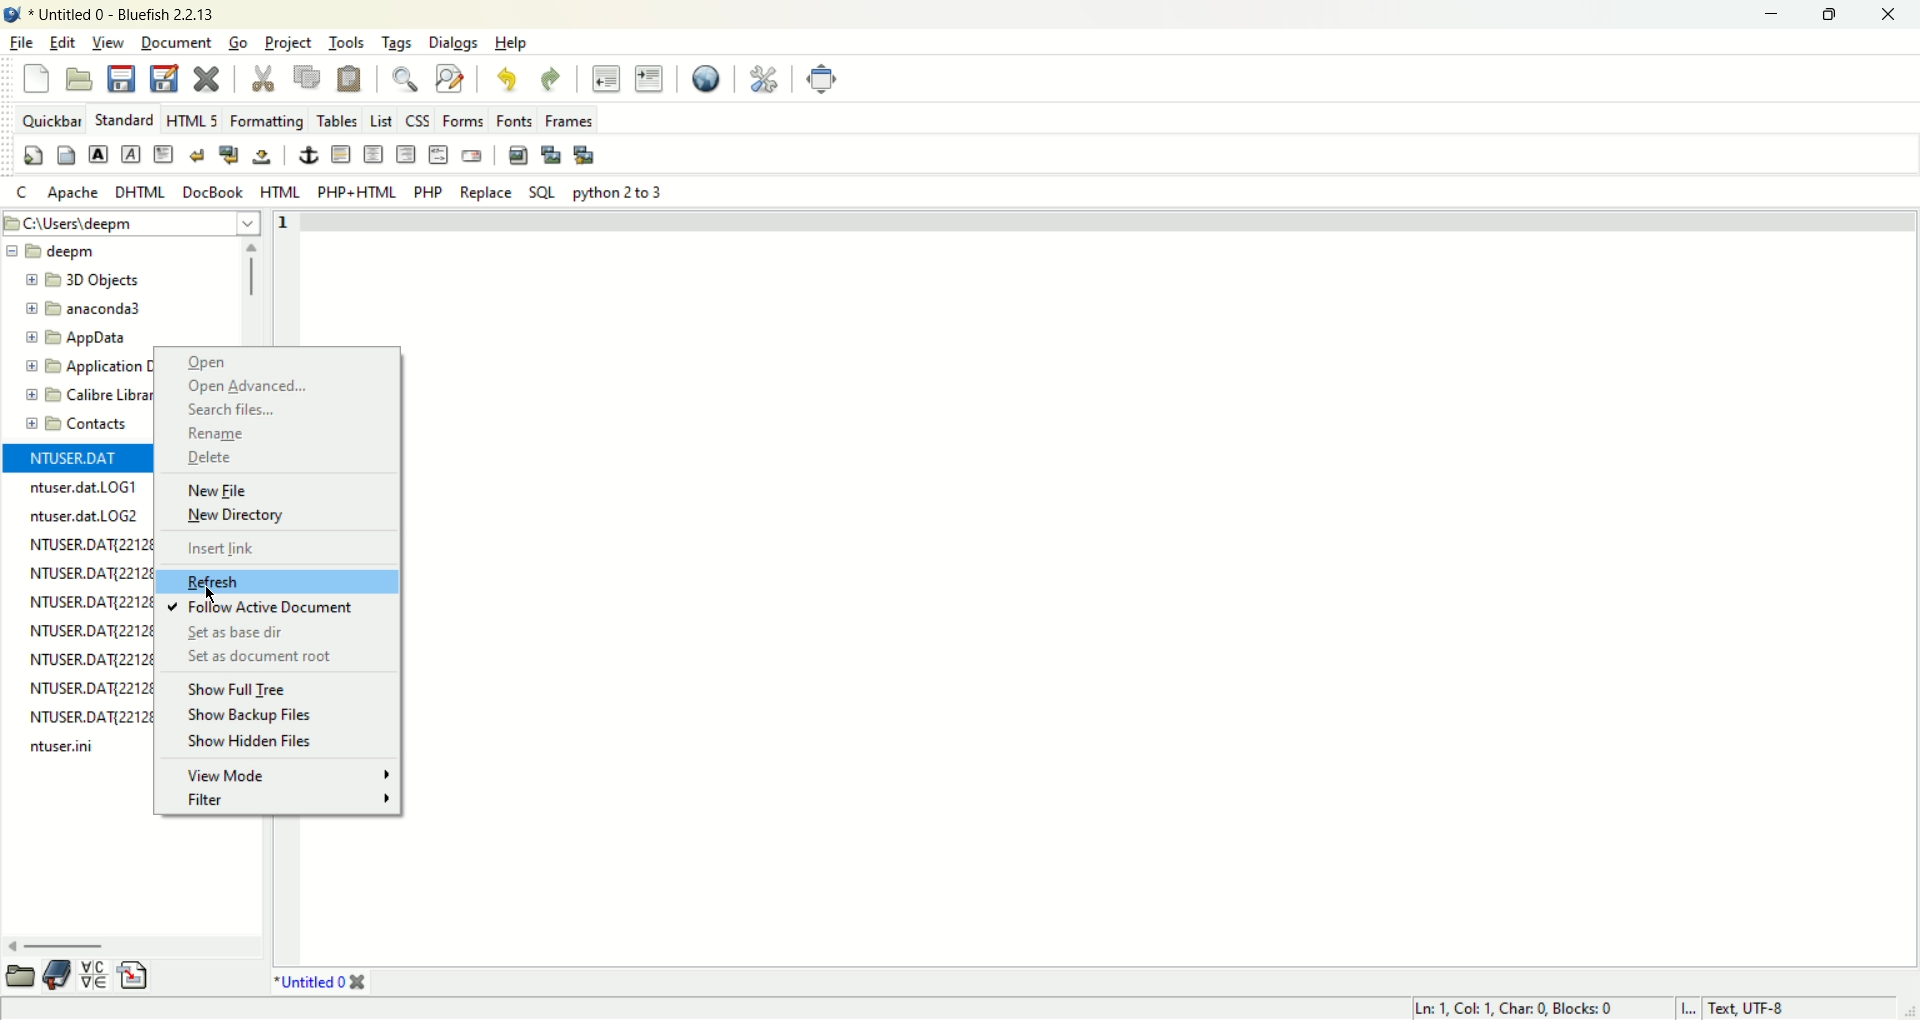 Image resolution: width=1920 pixels, height=1020 pixels. Describe the element at coordinates (403, 79) in the screenshot. I see `find` at that location.